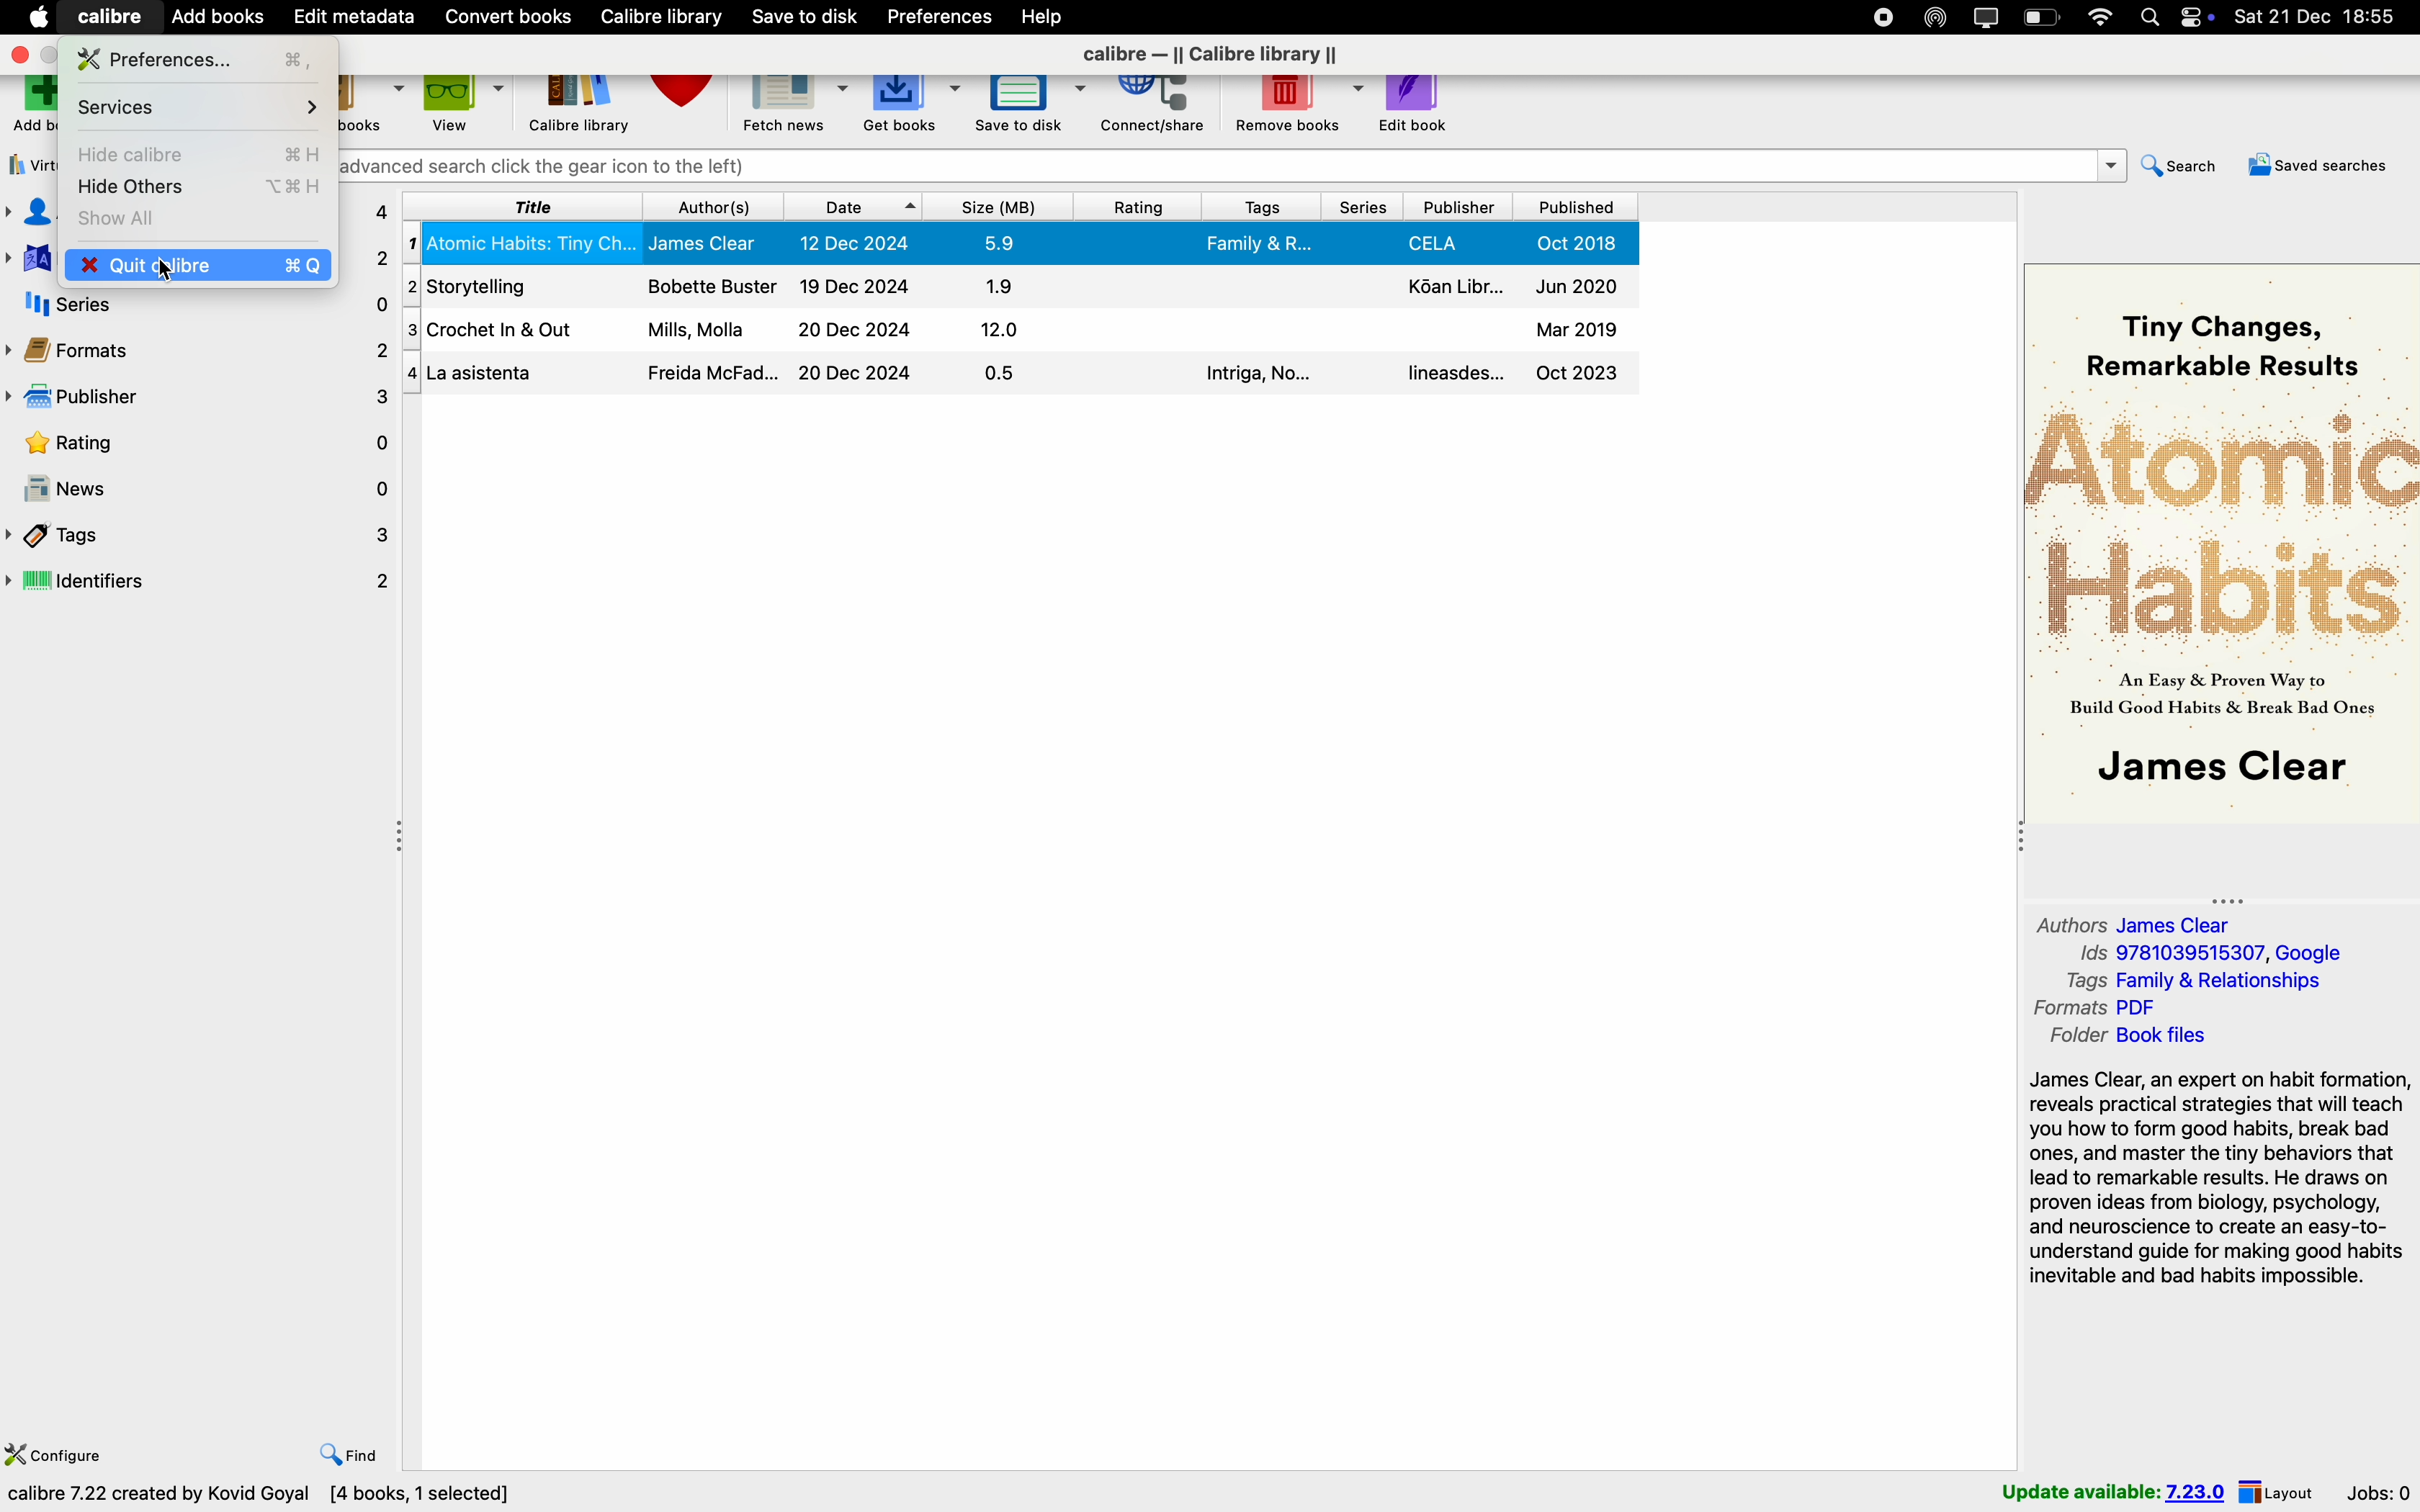  Describe the element at coordinates (1048, 17) in the screenshot. I see `help` at that location.